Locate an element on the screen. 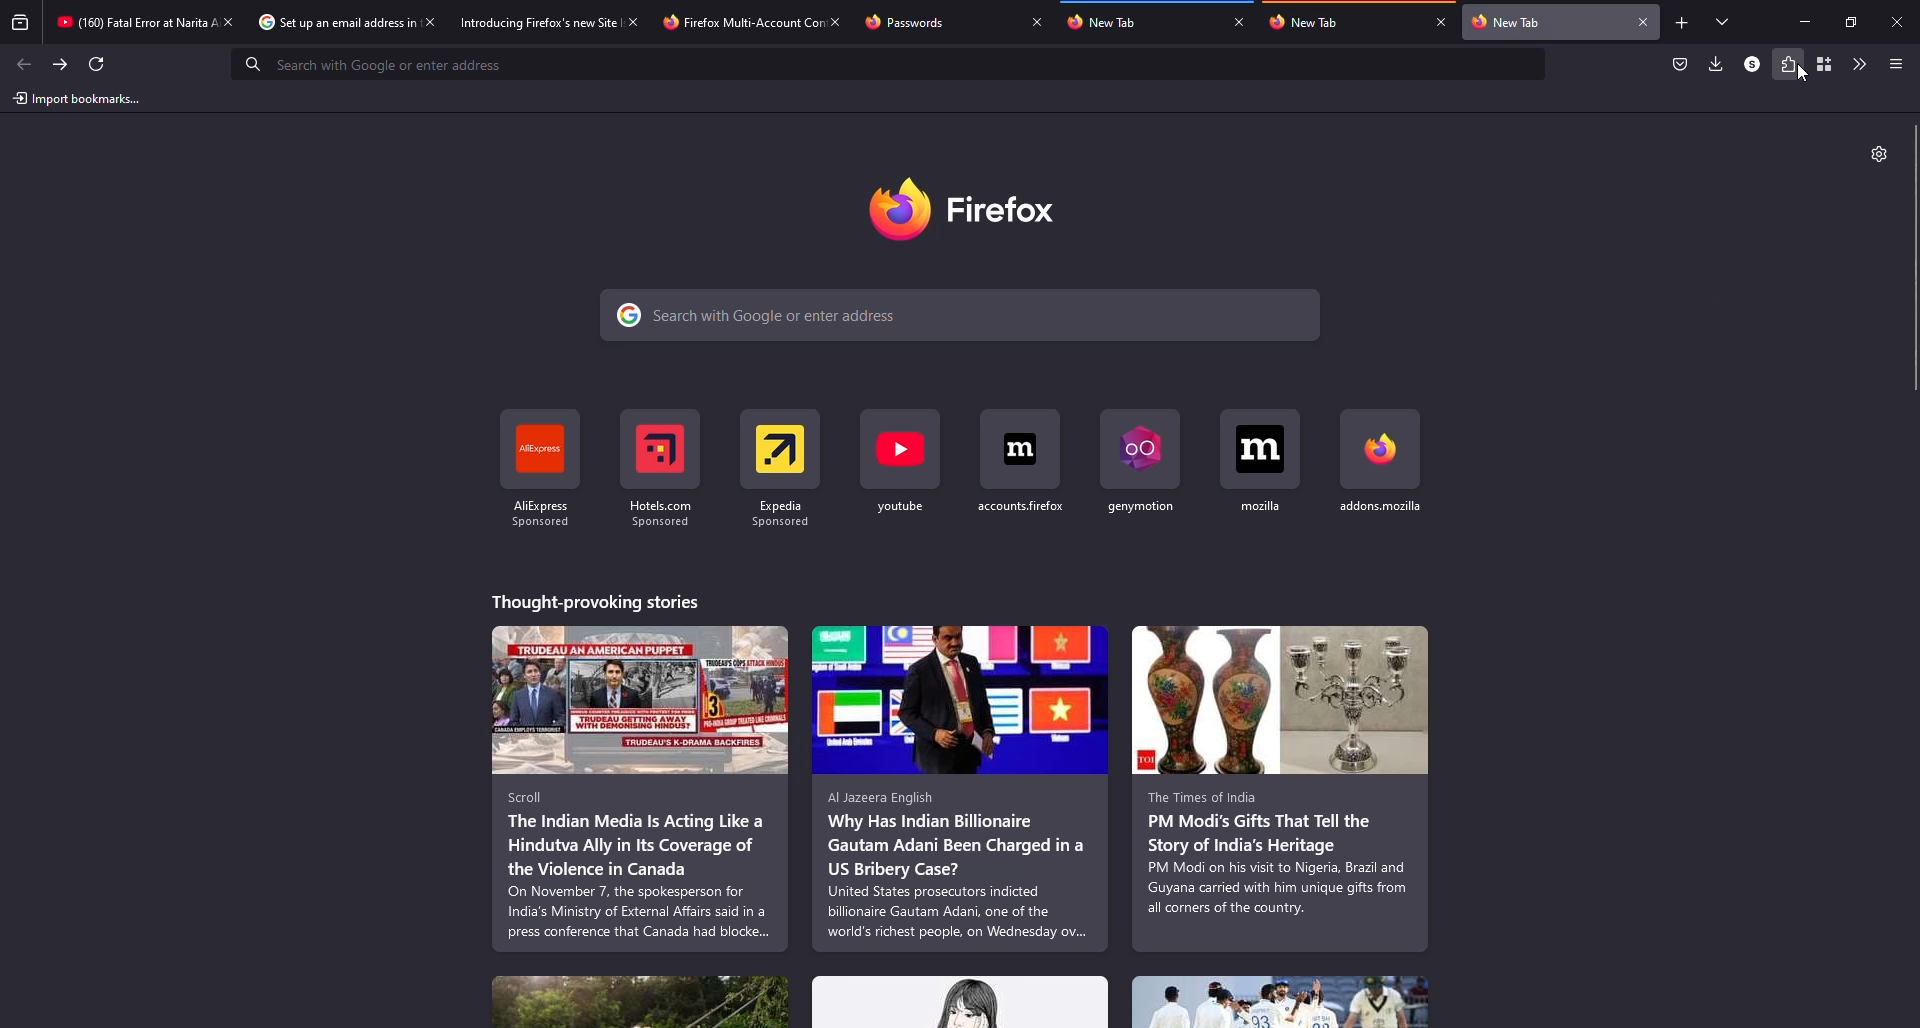 This screenshot has height=1028, width=1920. import bookmarks is located at coordinates (81, 99).